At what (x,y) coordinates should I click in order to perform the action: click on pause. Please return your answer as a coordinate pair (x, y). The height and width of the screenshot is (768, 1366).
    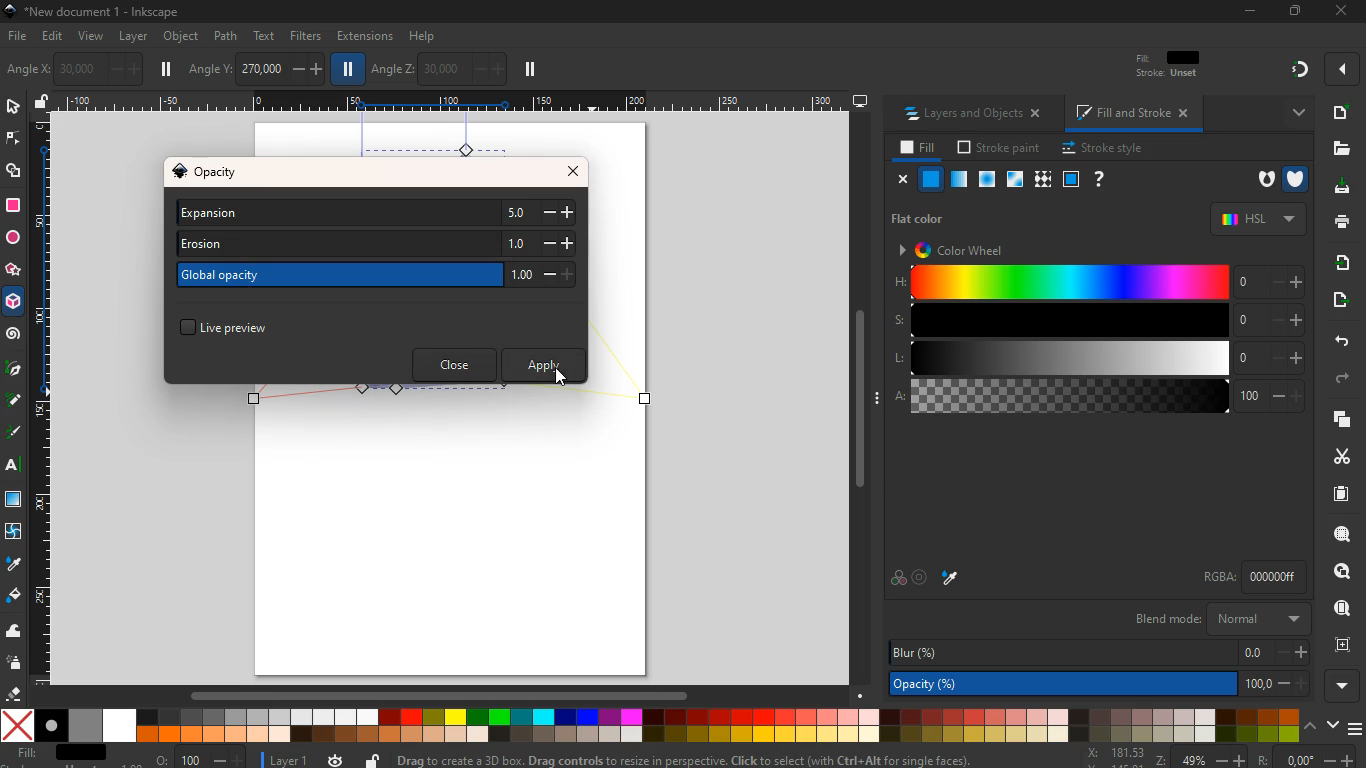
    Looking at the image, I should click on (529, 70).